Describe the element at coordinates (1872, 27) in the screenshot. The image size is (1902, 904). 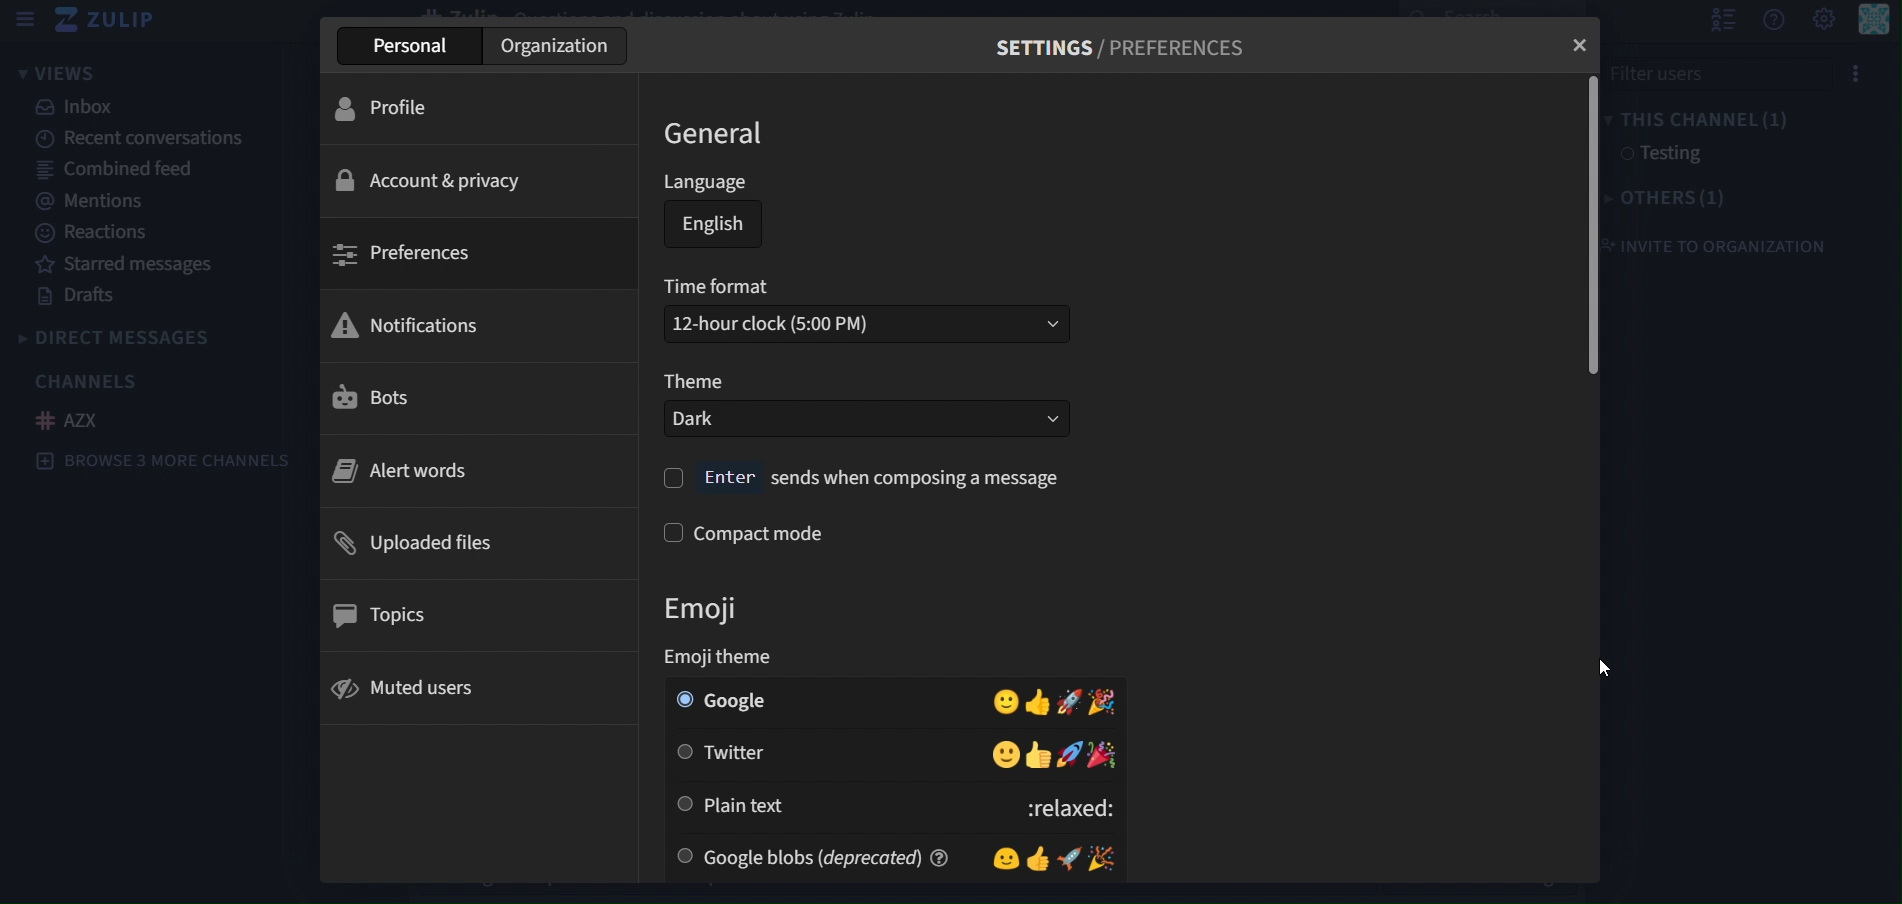
I see `personal menu` at that location.